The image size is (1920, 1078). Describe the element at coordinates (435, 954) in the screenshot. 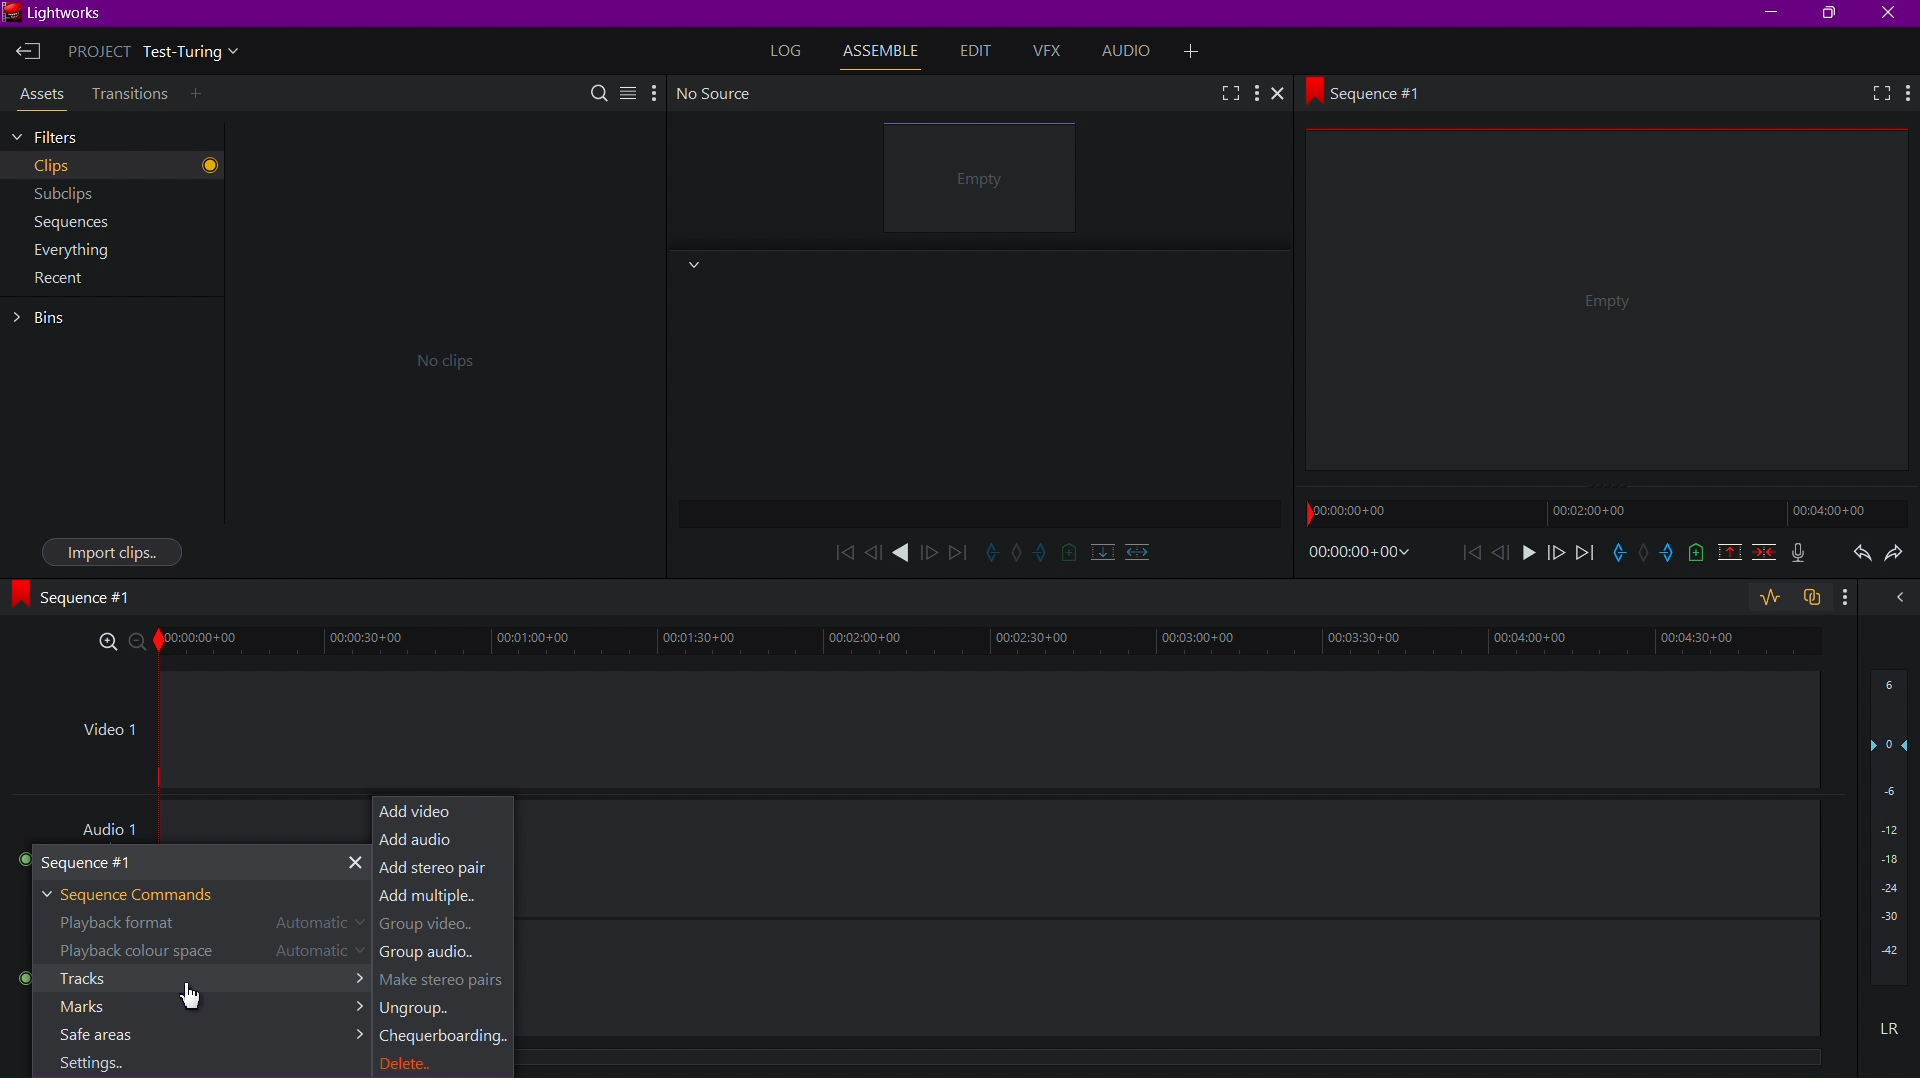

I see `Group audio` at that location.